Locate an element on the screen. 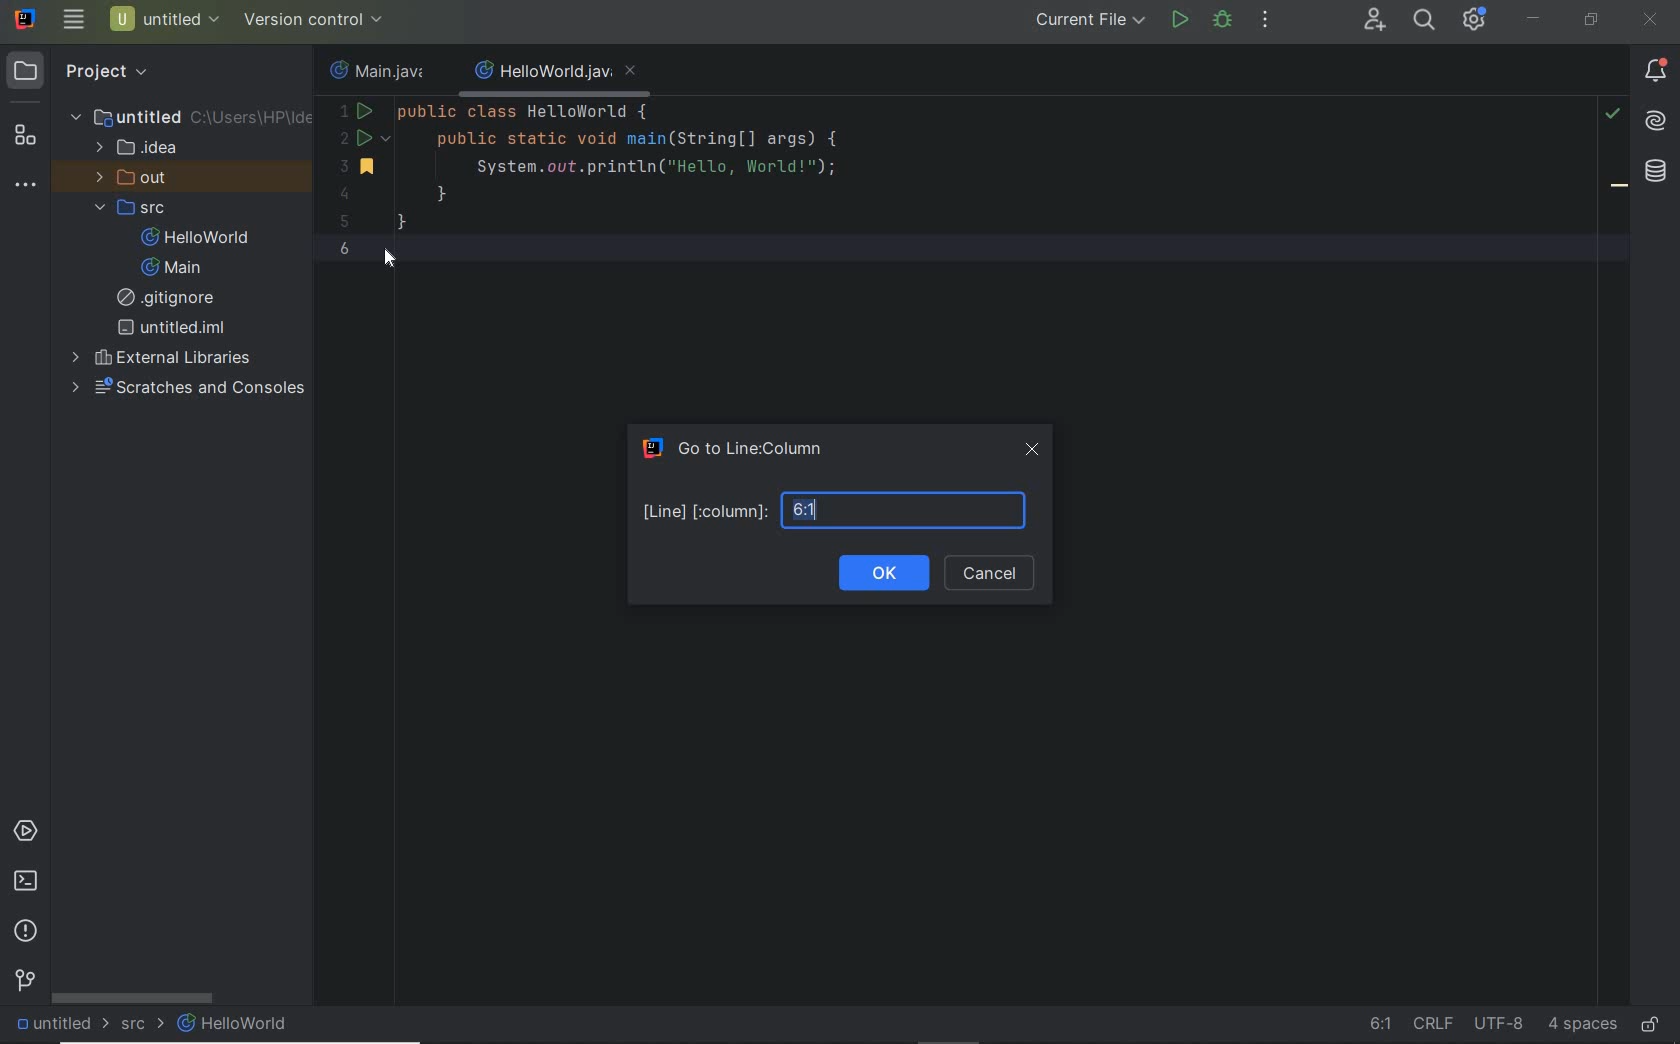 The width and height of the screenshot is (1680, 1044). untitled is located at coordinates (58, 1025).